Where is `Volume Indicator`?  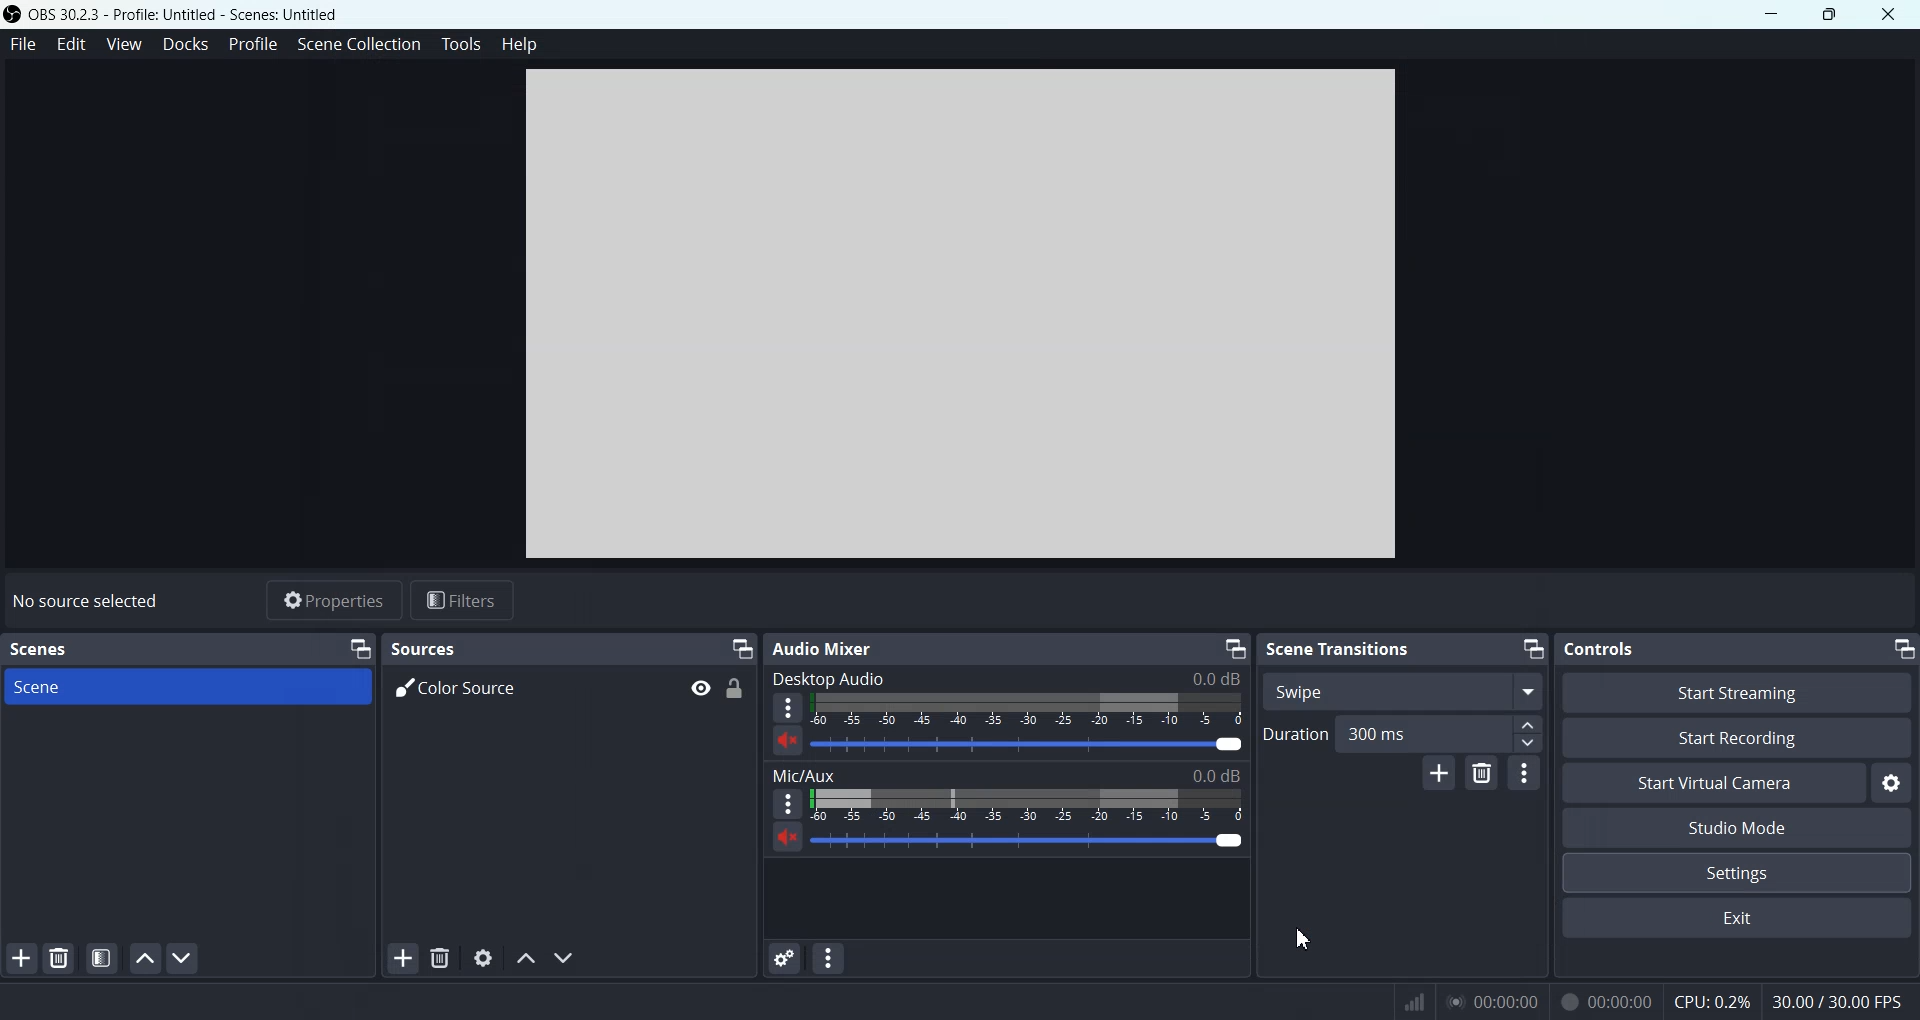 Volume Indicator is located at coordinates (1028, 708).